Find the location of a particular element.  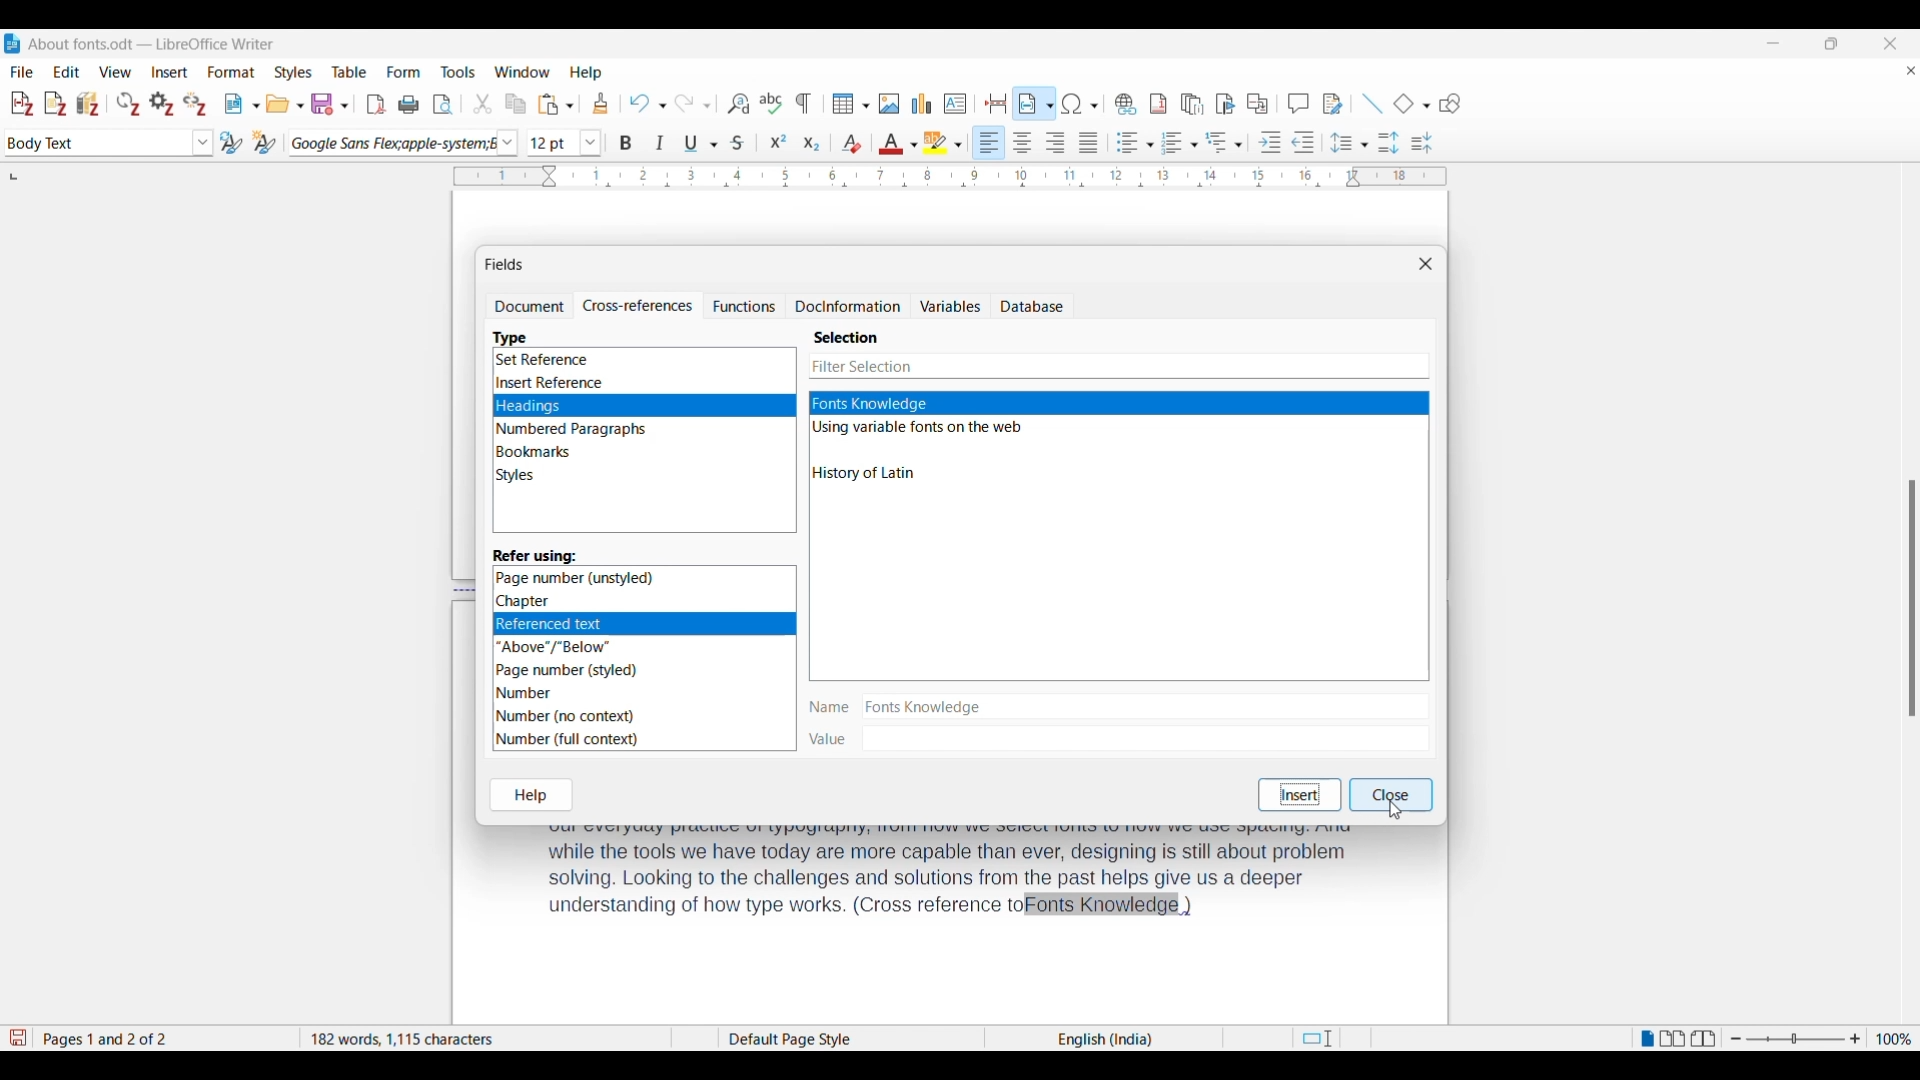

Align justified is located at coordinates (1089, 142).